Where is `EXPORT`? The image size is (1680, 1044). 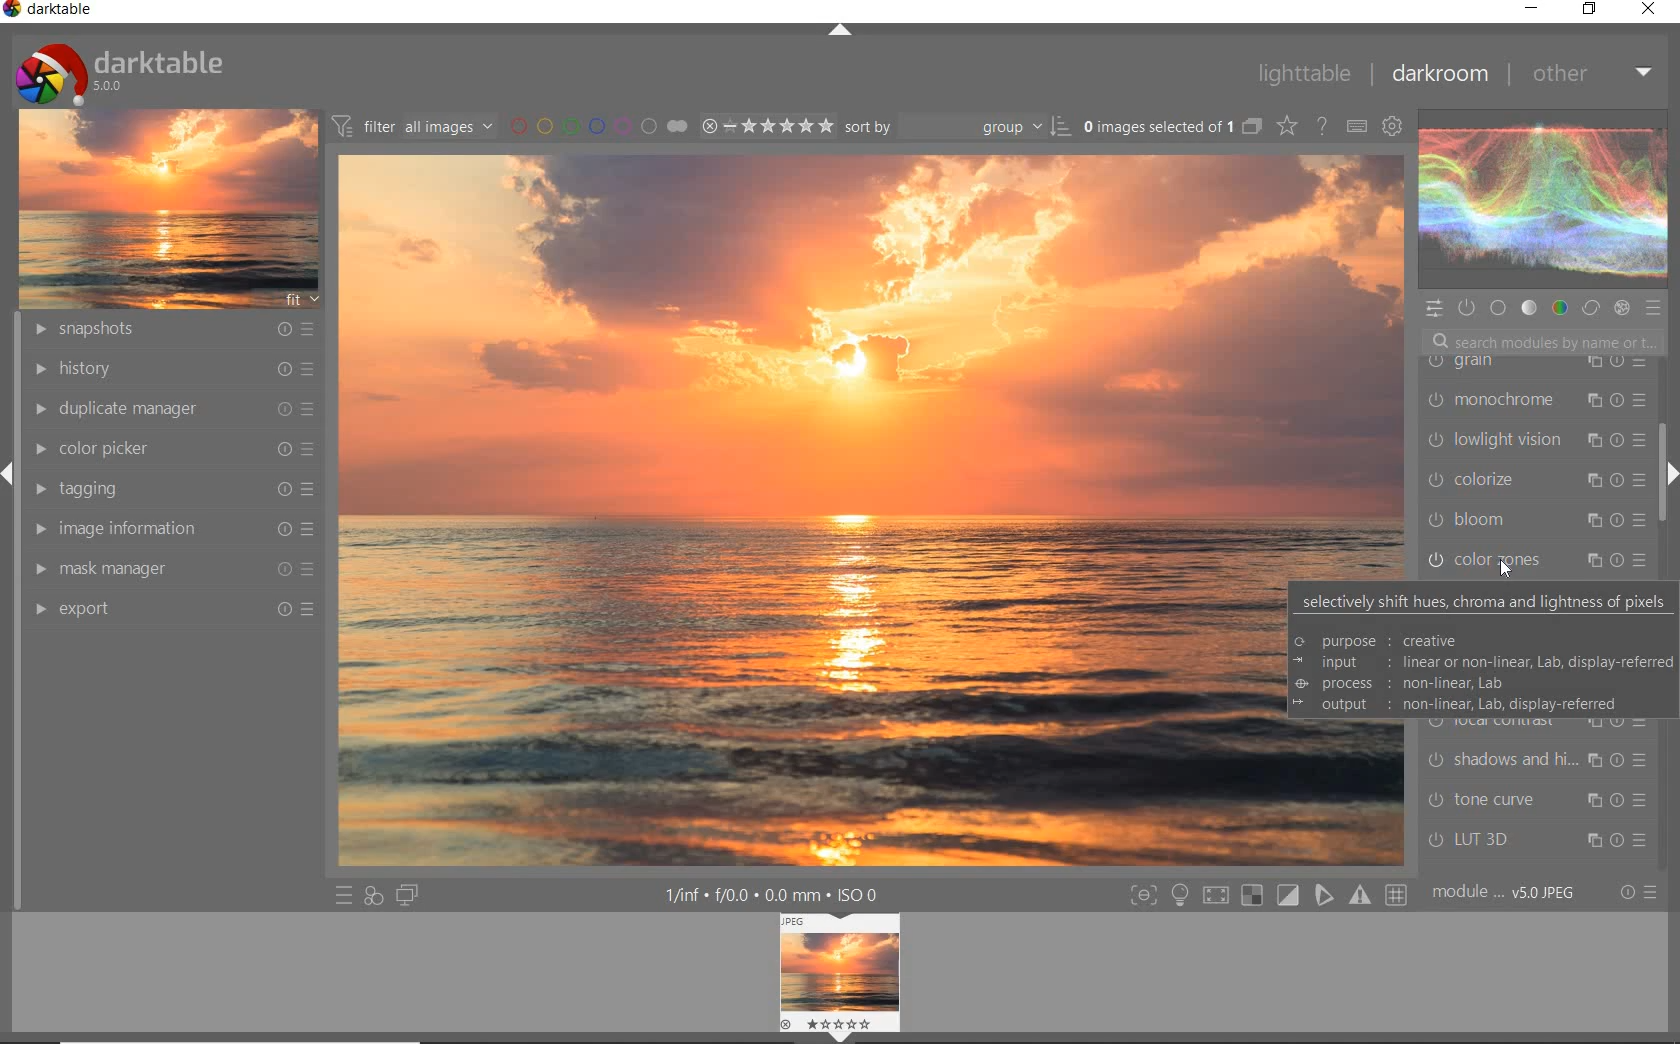 EXPORT is located at coordinates (175, 607).